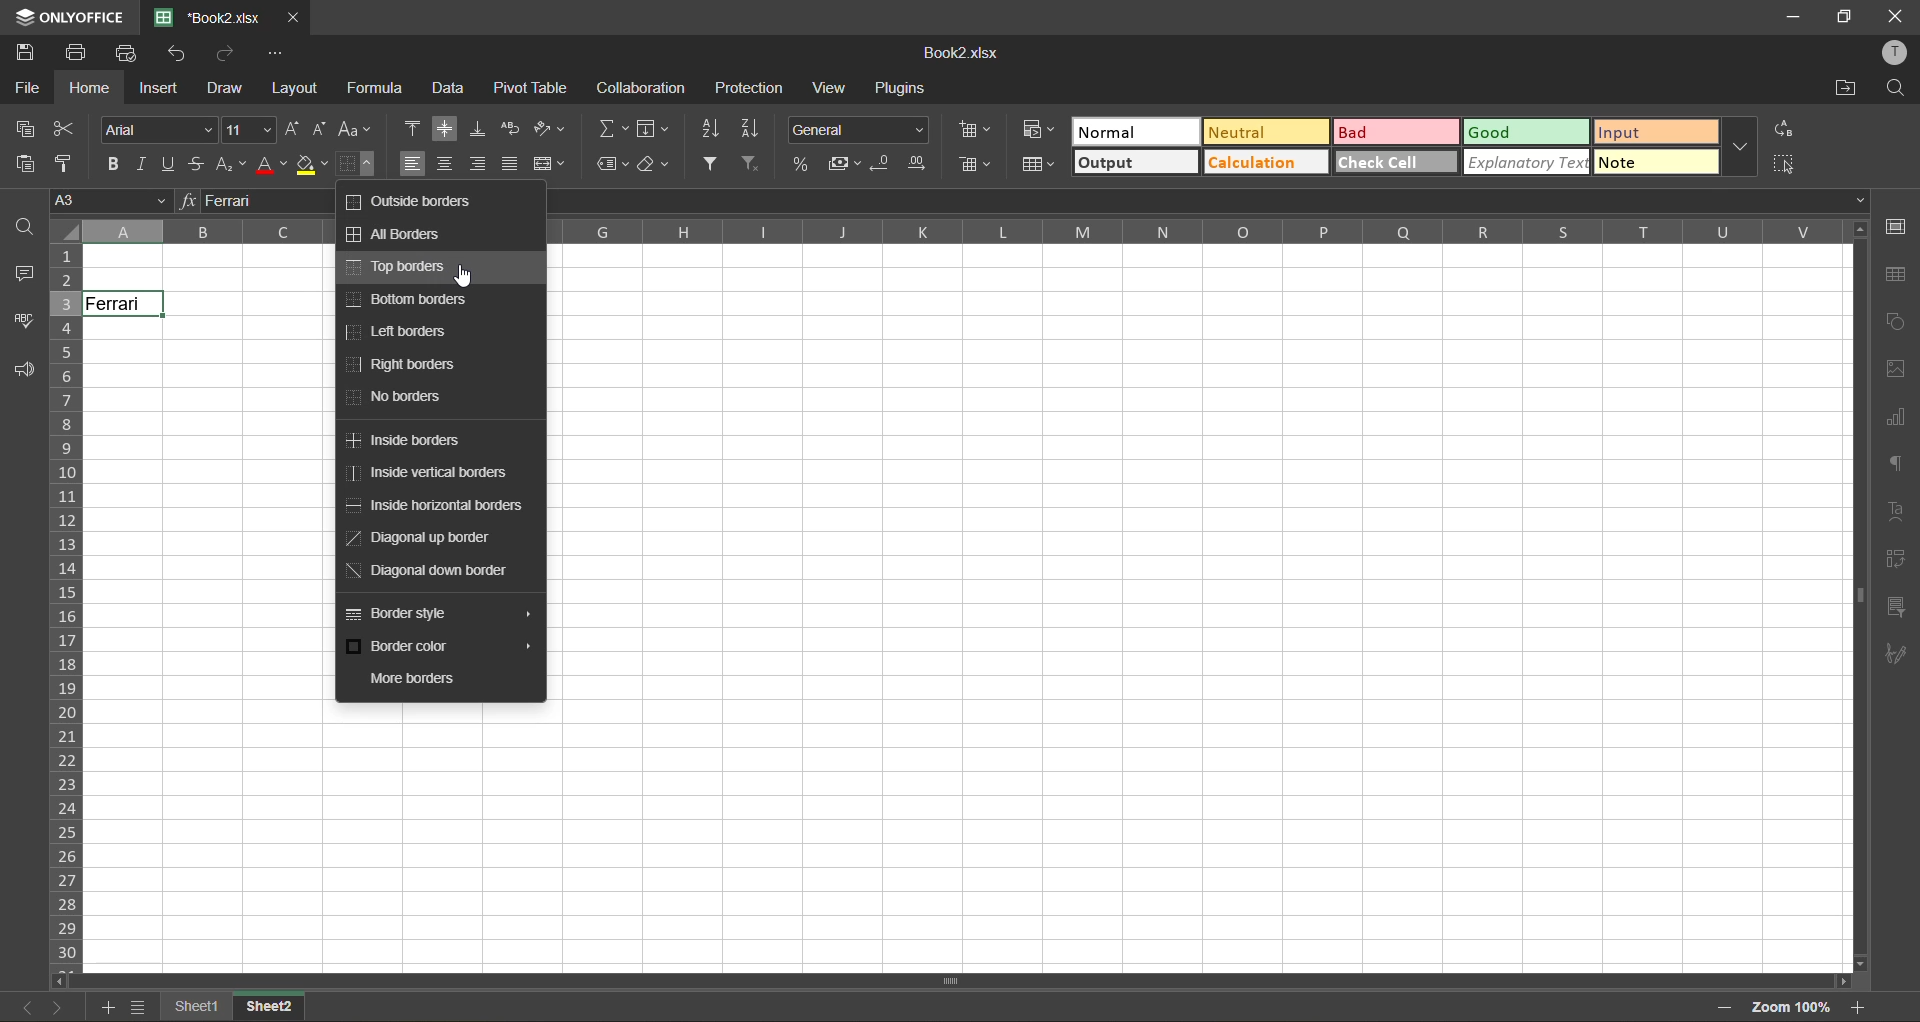 The width and height of the screenshot is (1920, 1022). Describe the element at coordinates (1741, 147) in the screenshot. I see `more options` at that location.